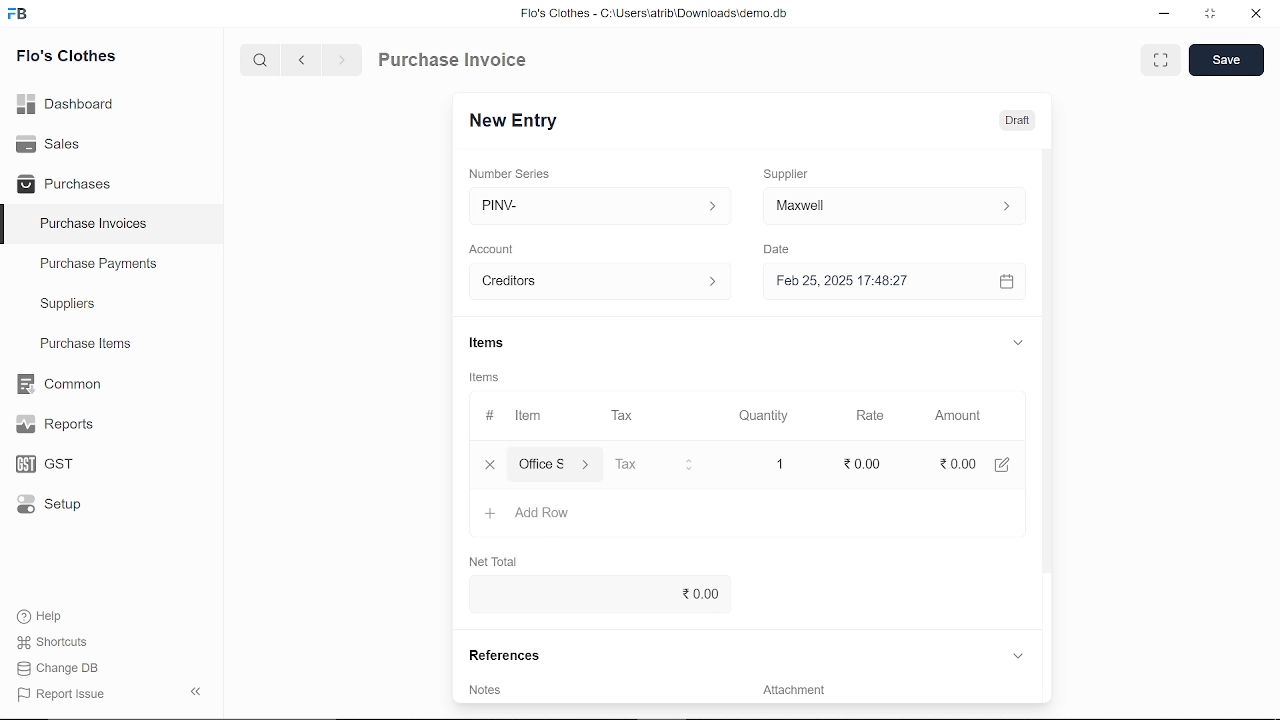 This screenshot has width=1280, height=720. I want to click on Purchase Invoices, so click(94, 226).